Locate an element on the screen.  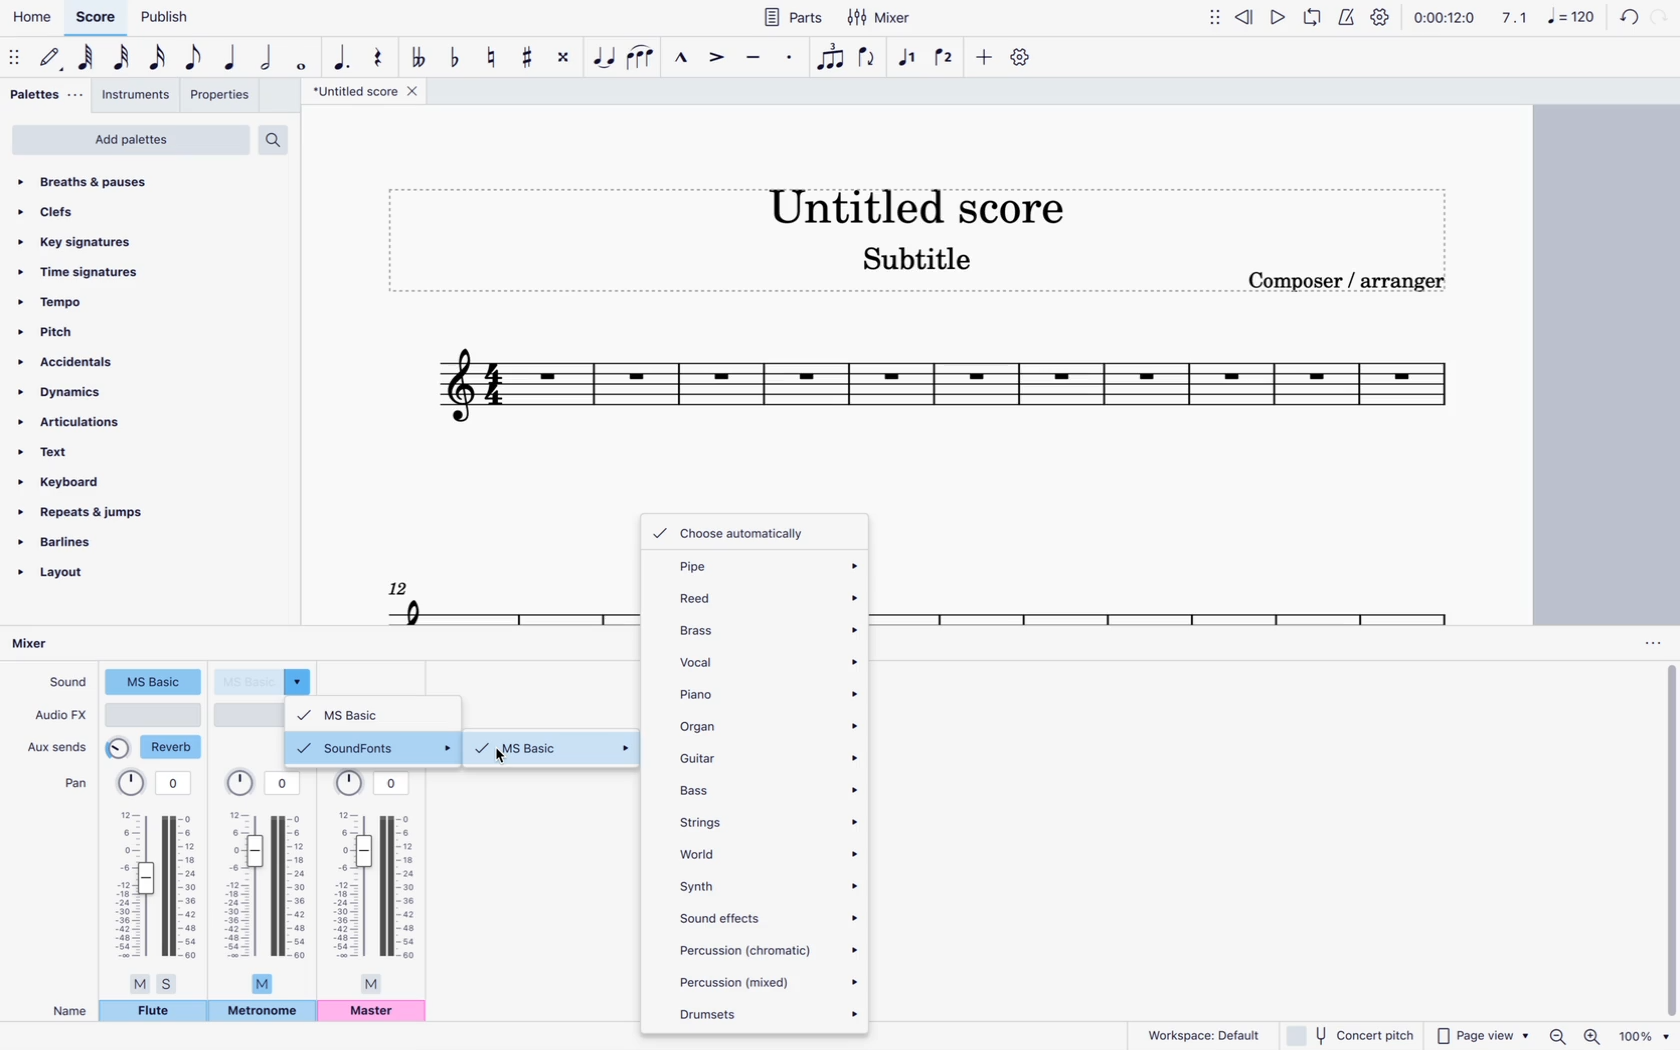
percussion (mixed) is located at coordinates (768, 982).